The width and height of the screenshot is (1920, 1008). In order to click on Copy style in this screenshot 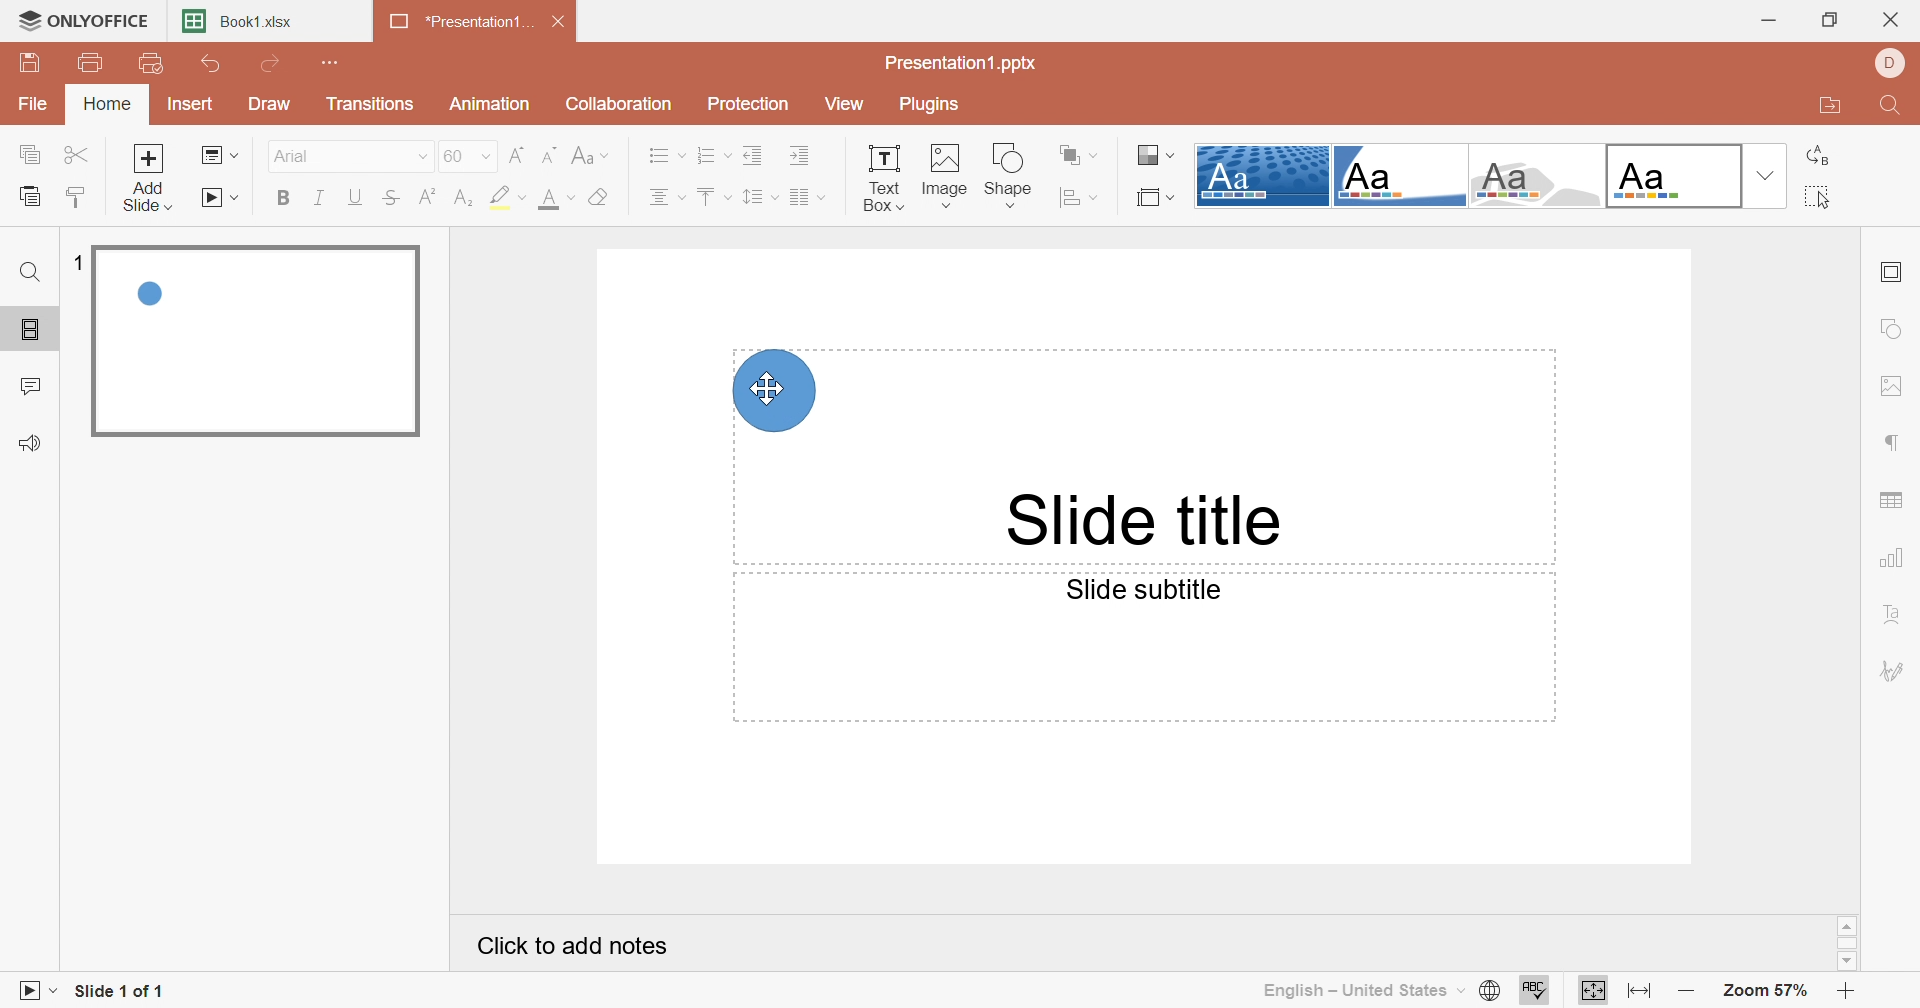, I will do `click(76, 195)`.